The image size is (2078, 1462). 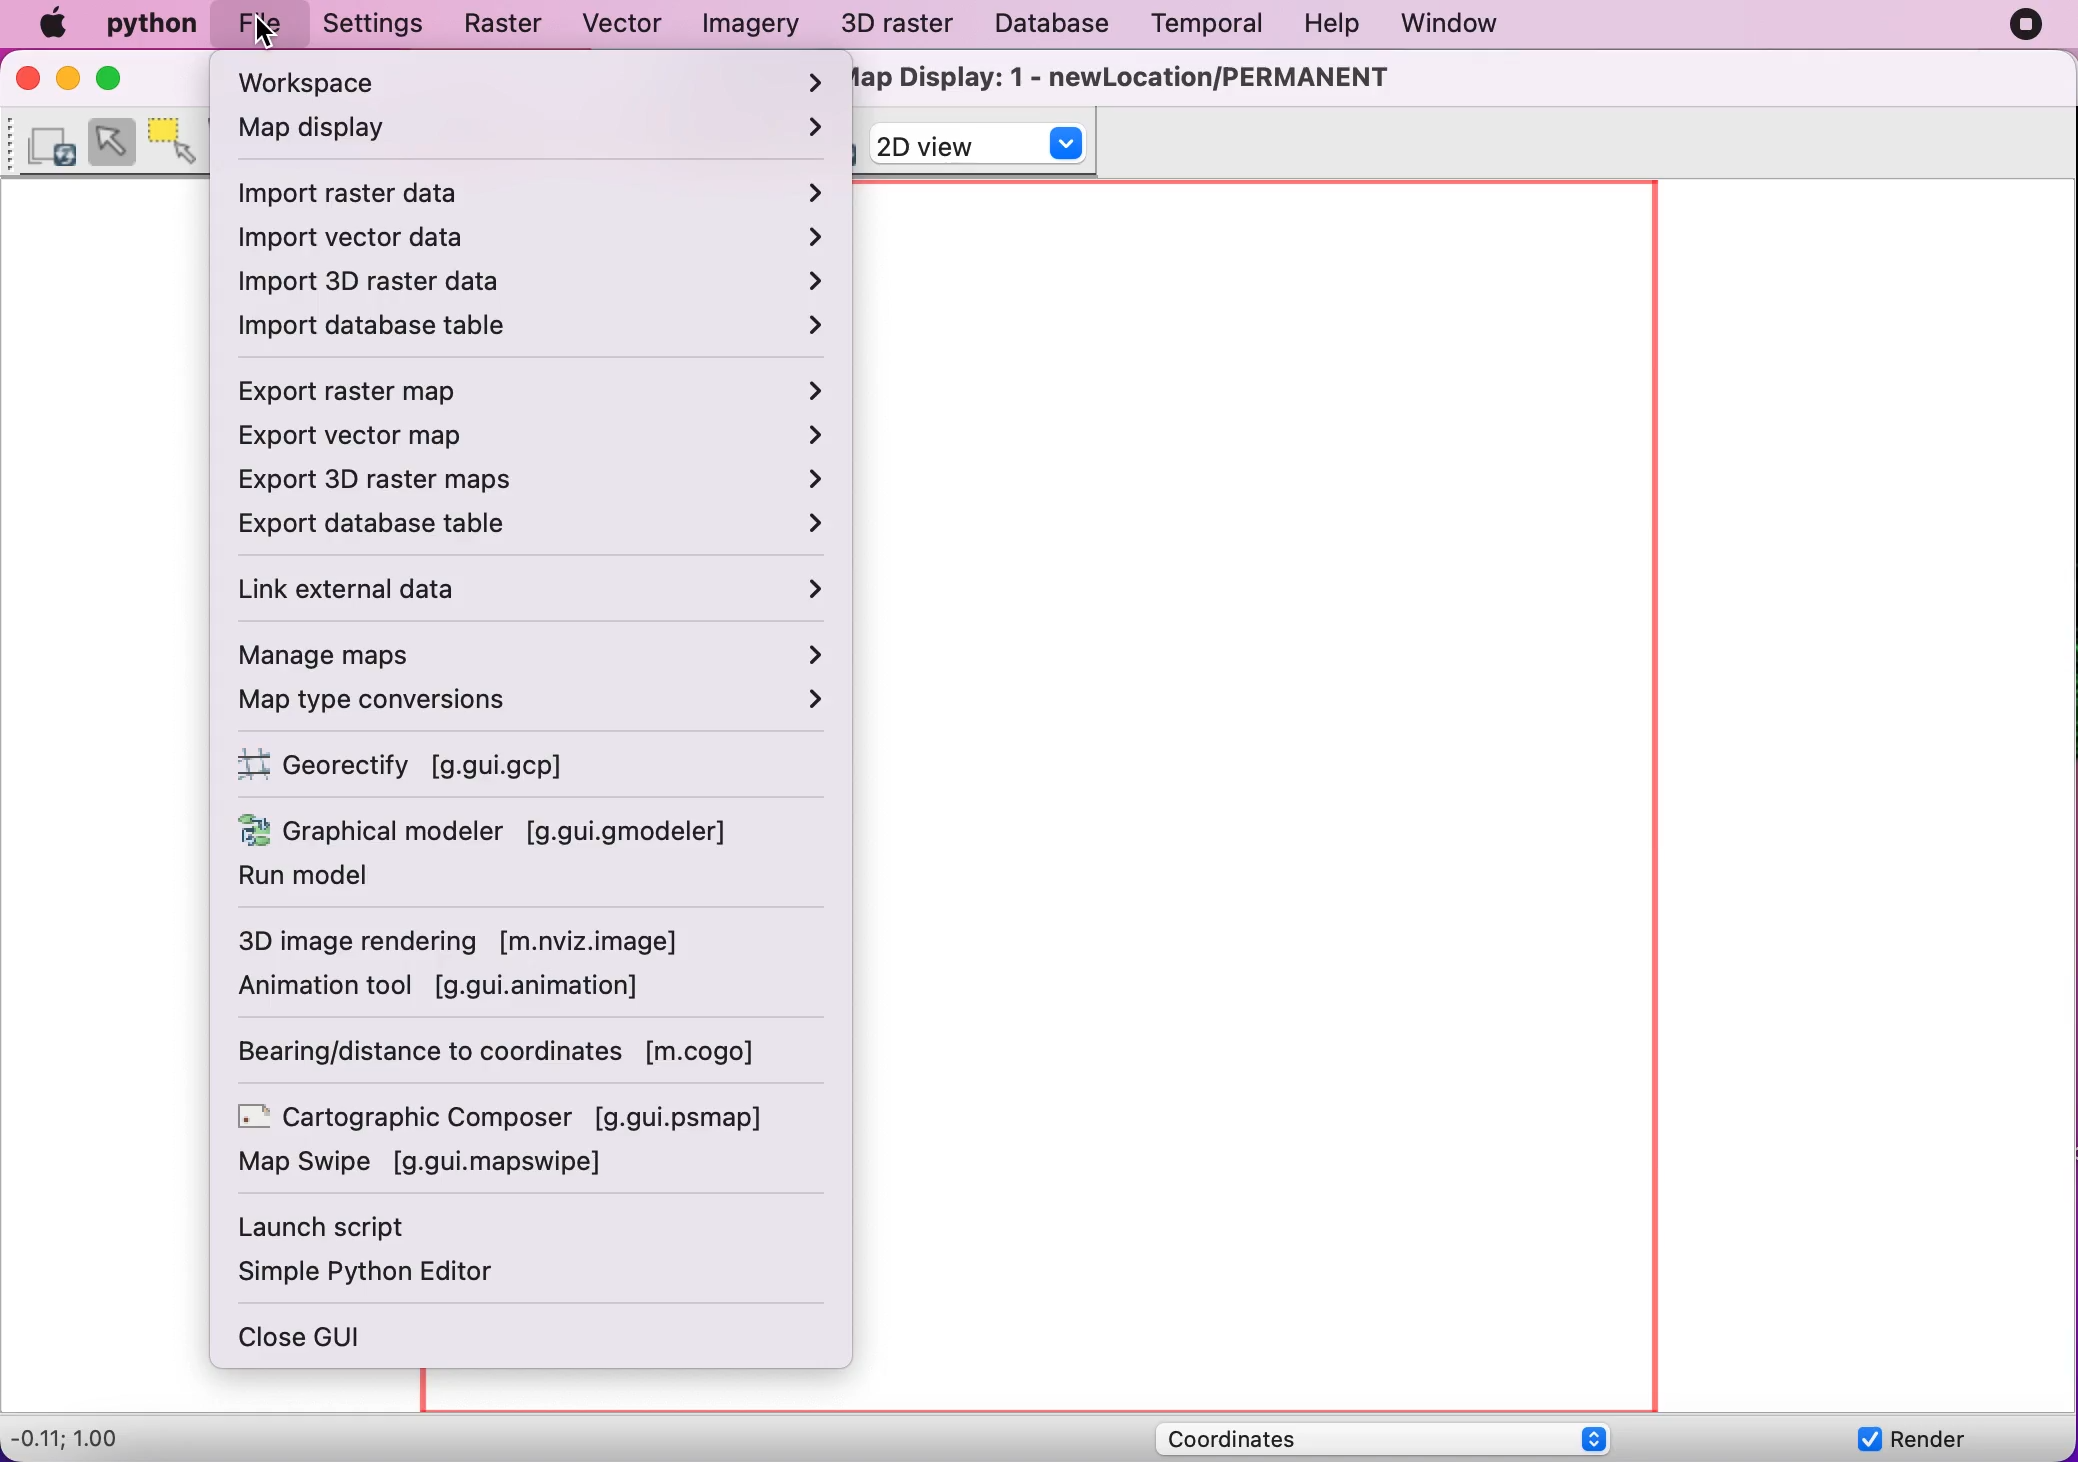 I want to click on map display, so click(x=535, y=129).